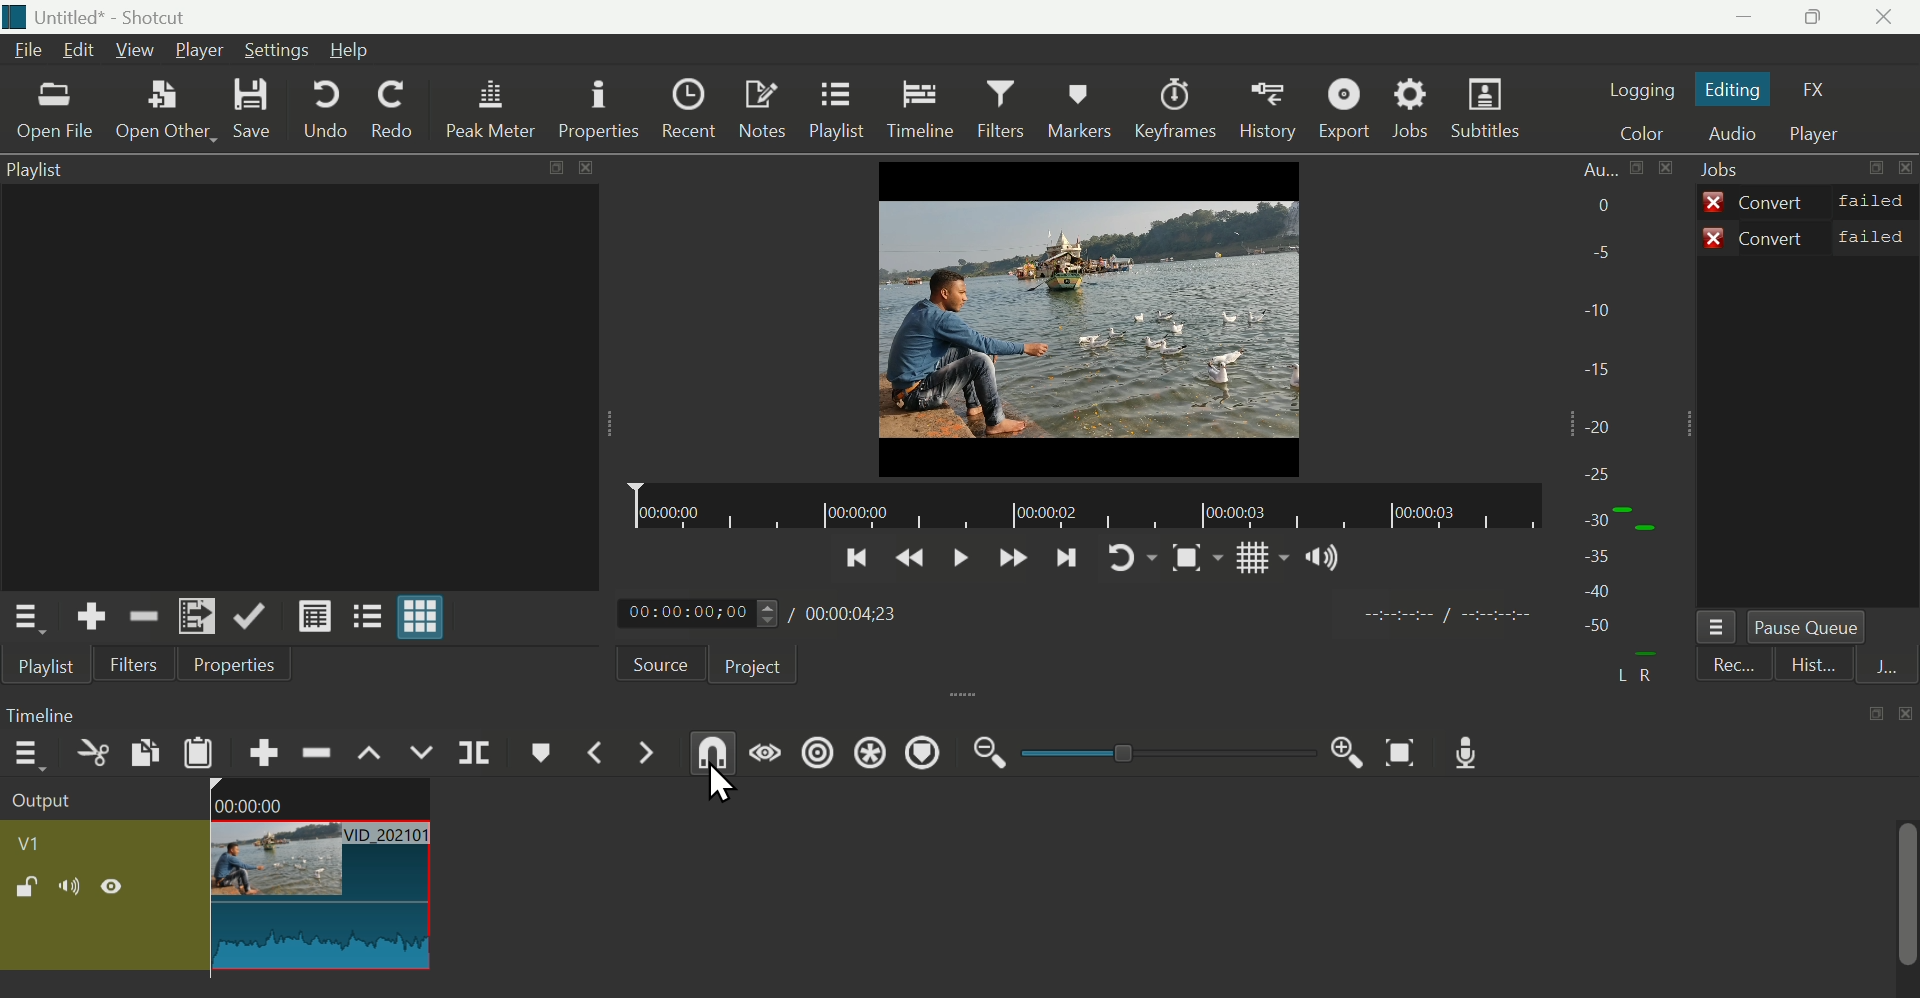  I want to click on , so click(869, 755).